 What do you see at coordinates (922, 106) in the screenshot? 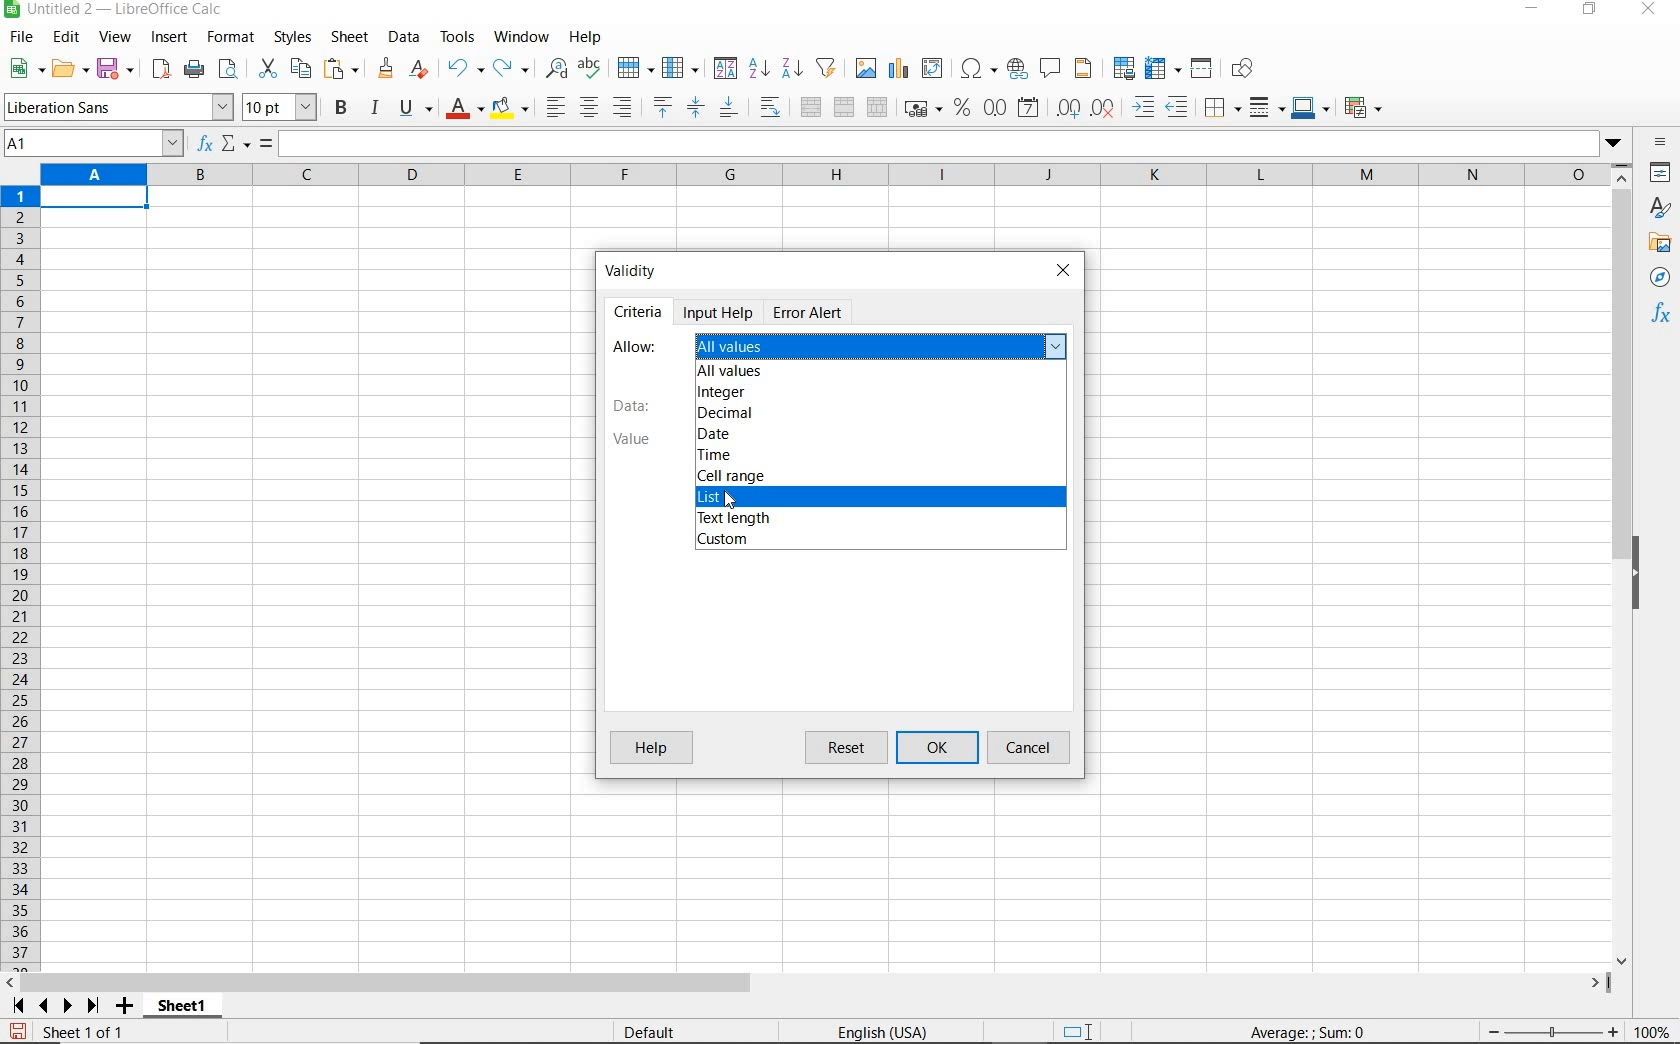
I see `format as currency` at bounding box center [922, 106].